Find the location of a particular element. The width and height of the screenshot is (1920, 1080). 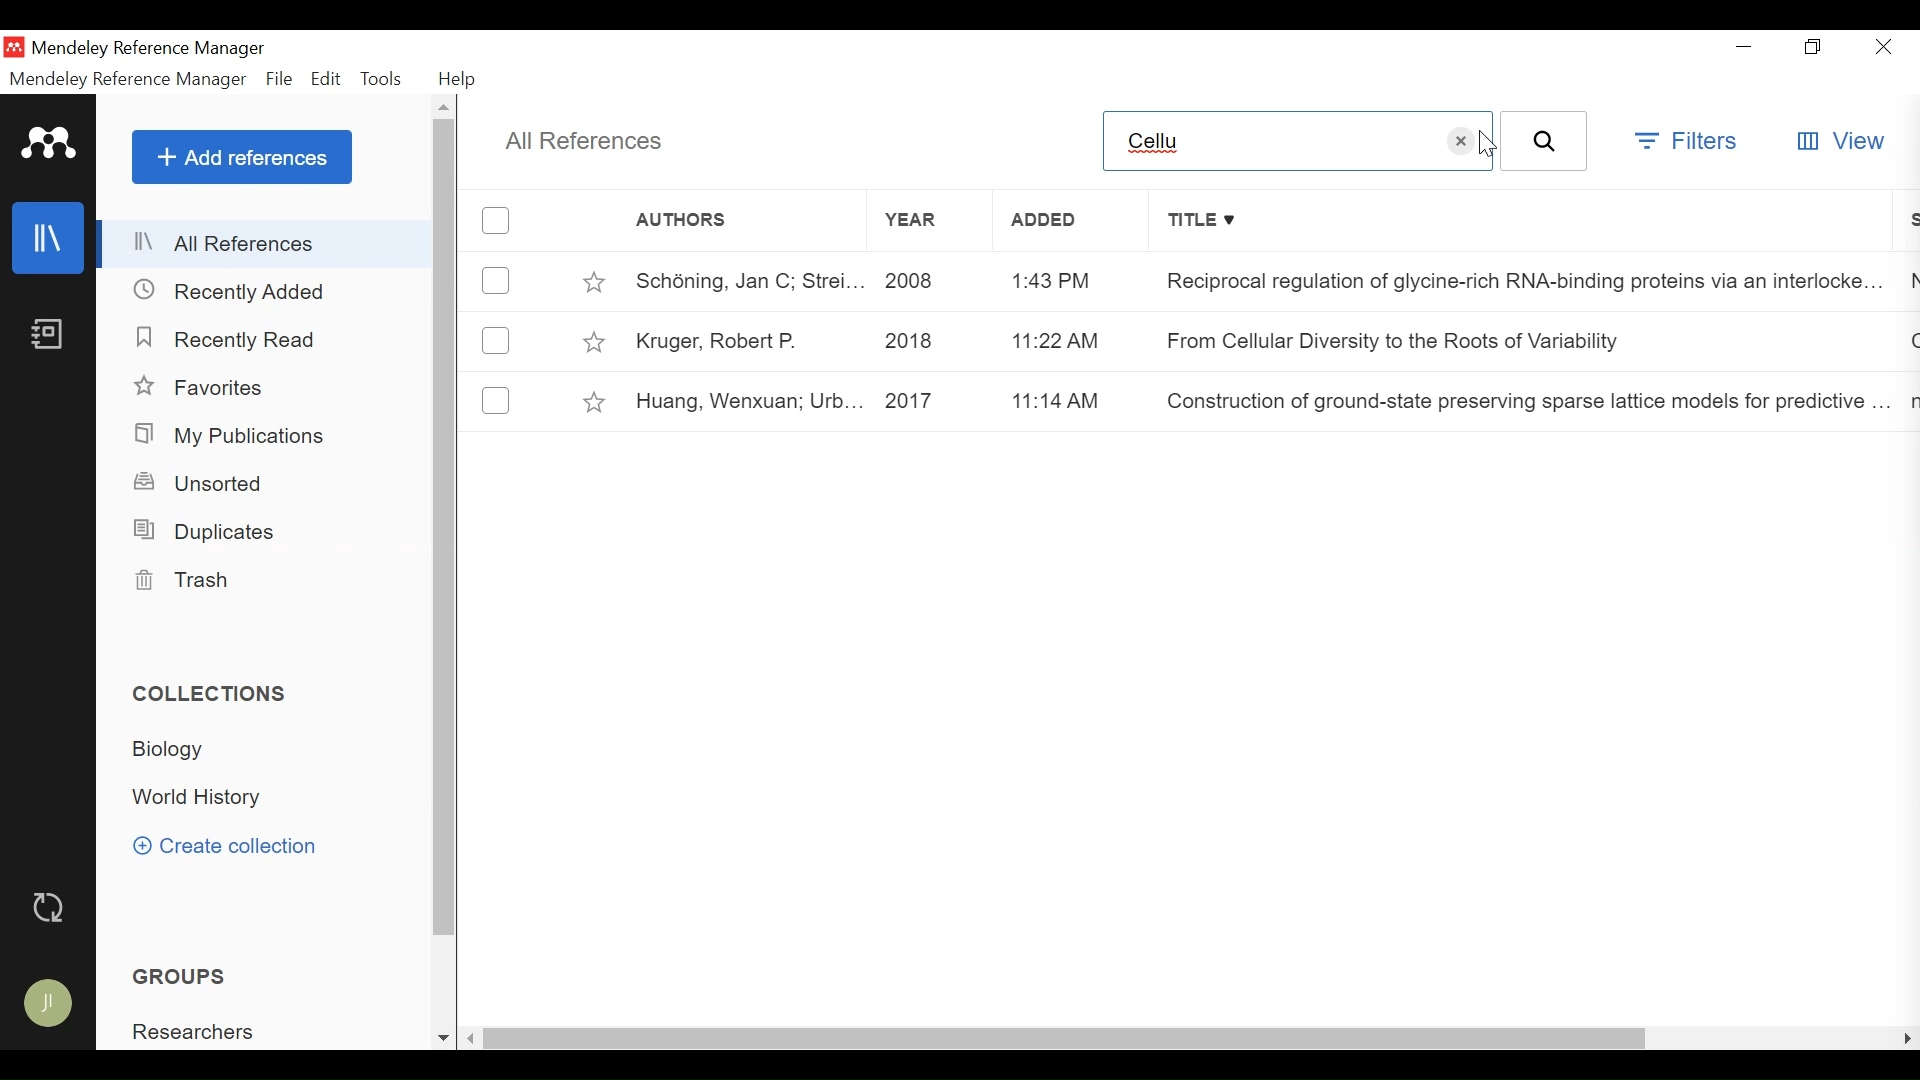

cursor is located at coordinates (1462, 139).